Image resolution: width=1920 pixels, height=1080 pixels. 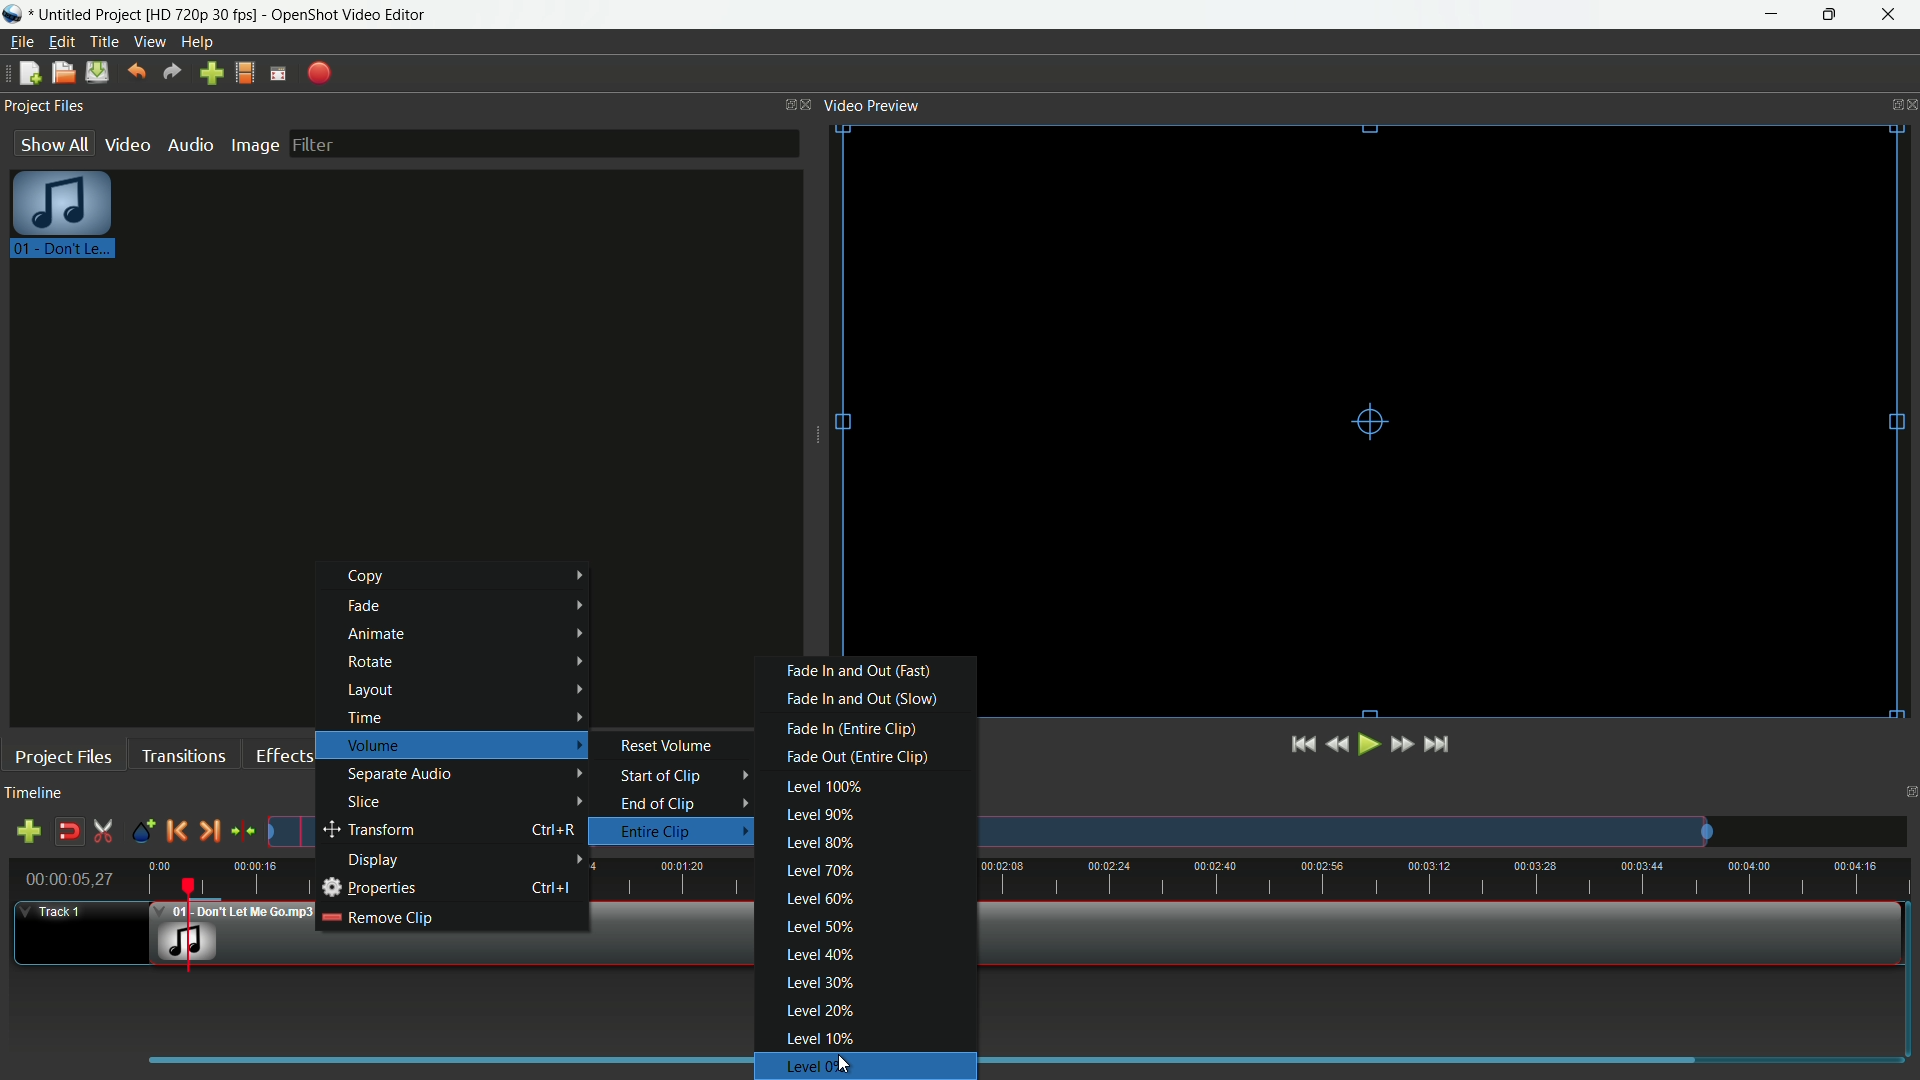 I want to click on close app, so click(x=1891, y=16).